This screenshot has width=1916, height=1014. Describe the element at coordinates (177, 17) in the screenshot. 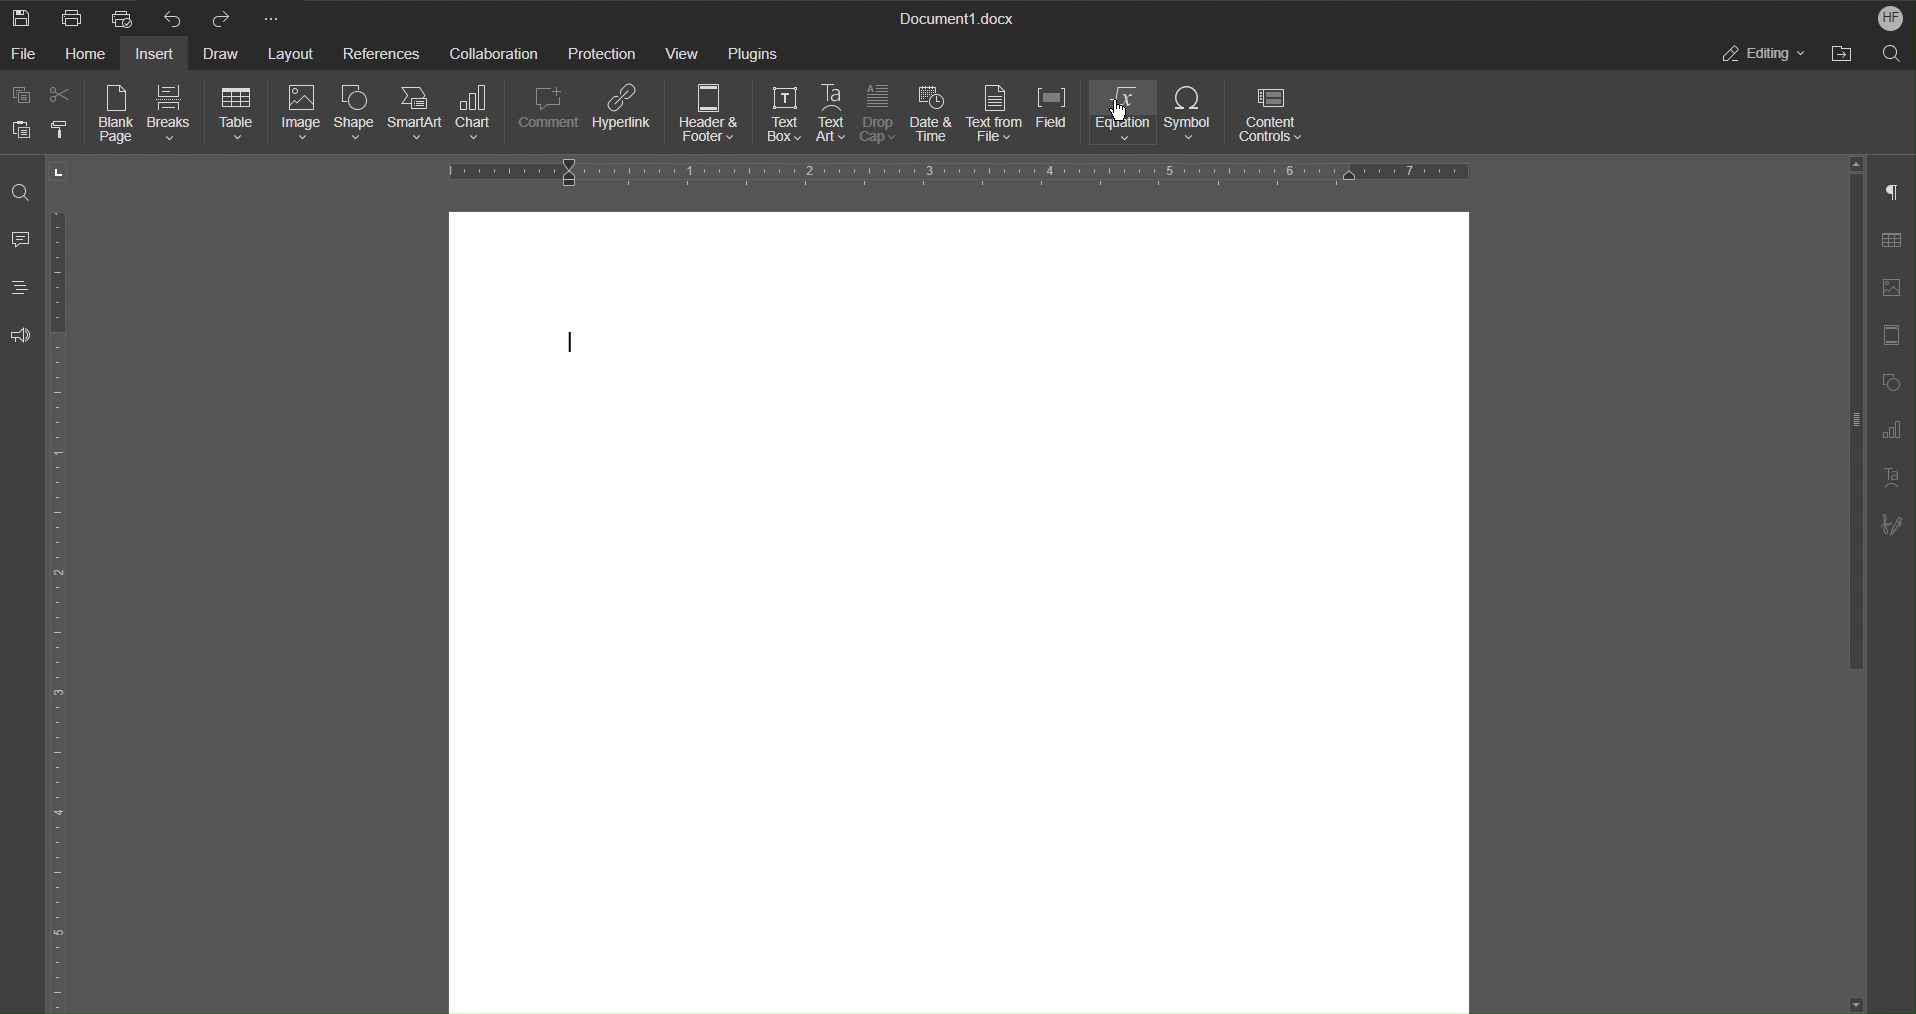

I see `Undo` at that location.